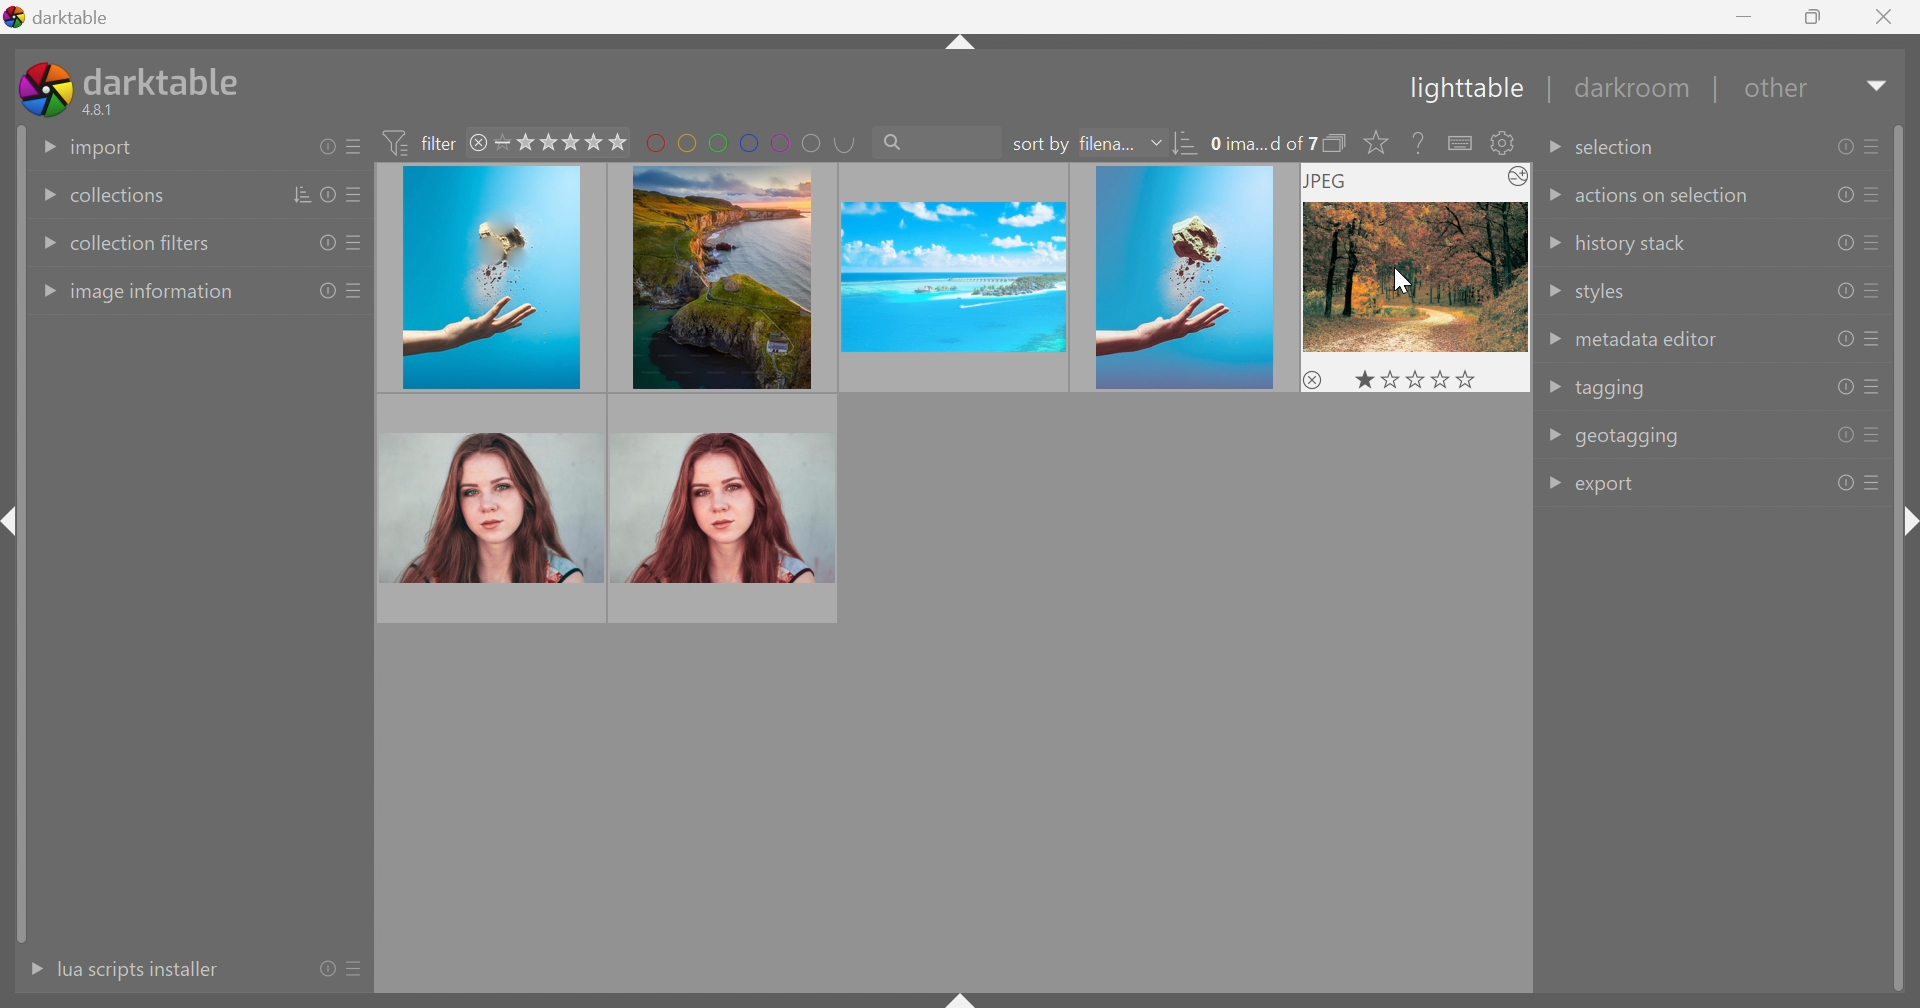  Describe the element at coordinates (303, 194) in the screenshot. I see `sort` at that location.